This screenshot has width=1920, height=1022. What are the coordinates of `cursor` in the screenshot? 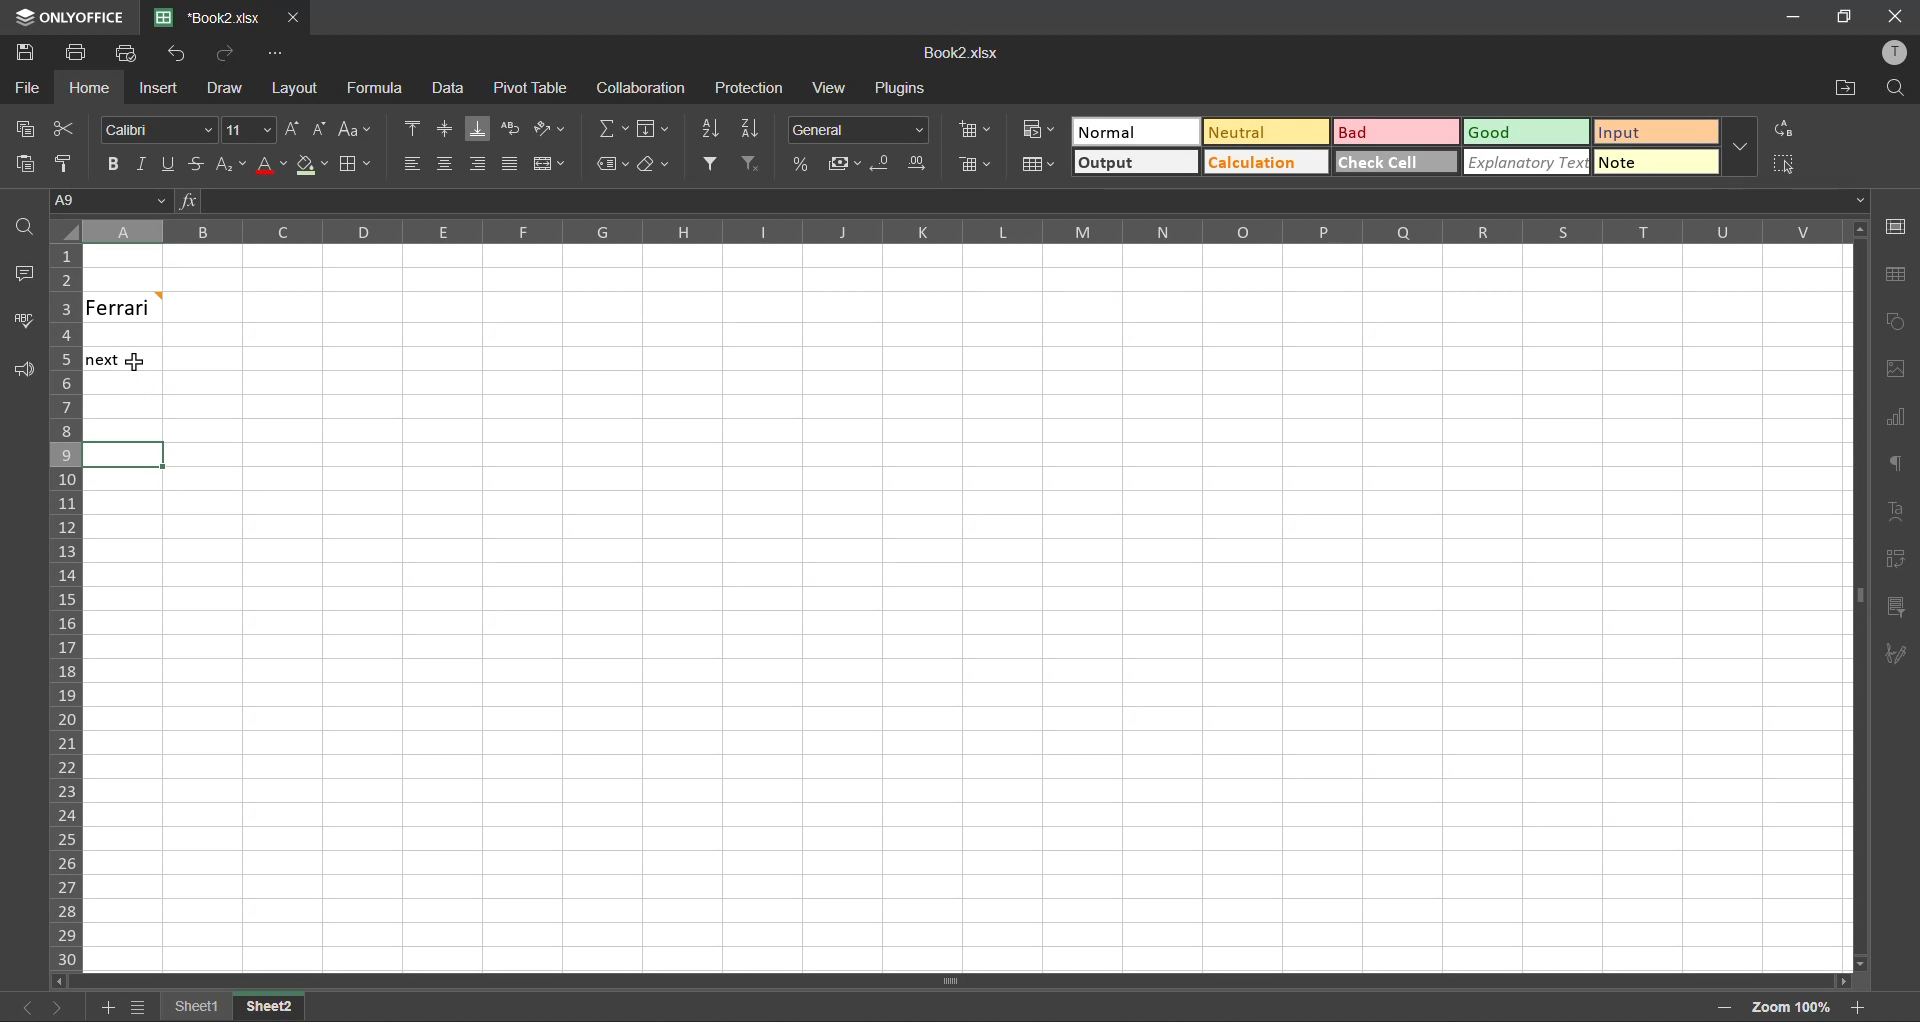 It's located at (137, 360).